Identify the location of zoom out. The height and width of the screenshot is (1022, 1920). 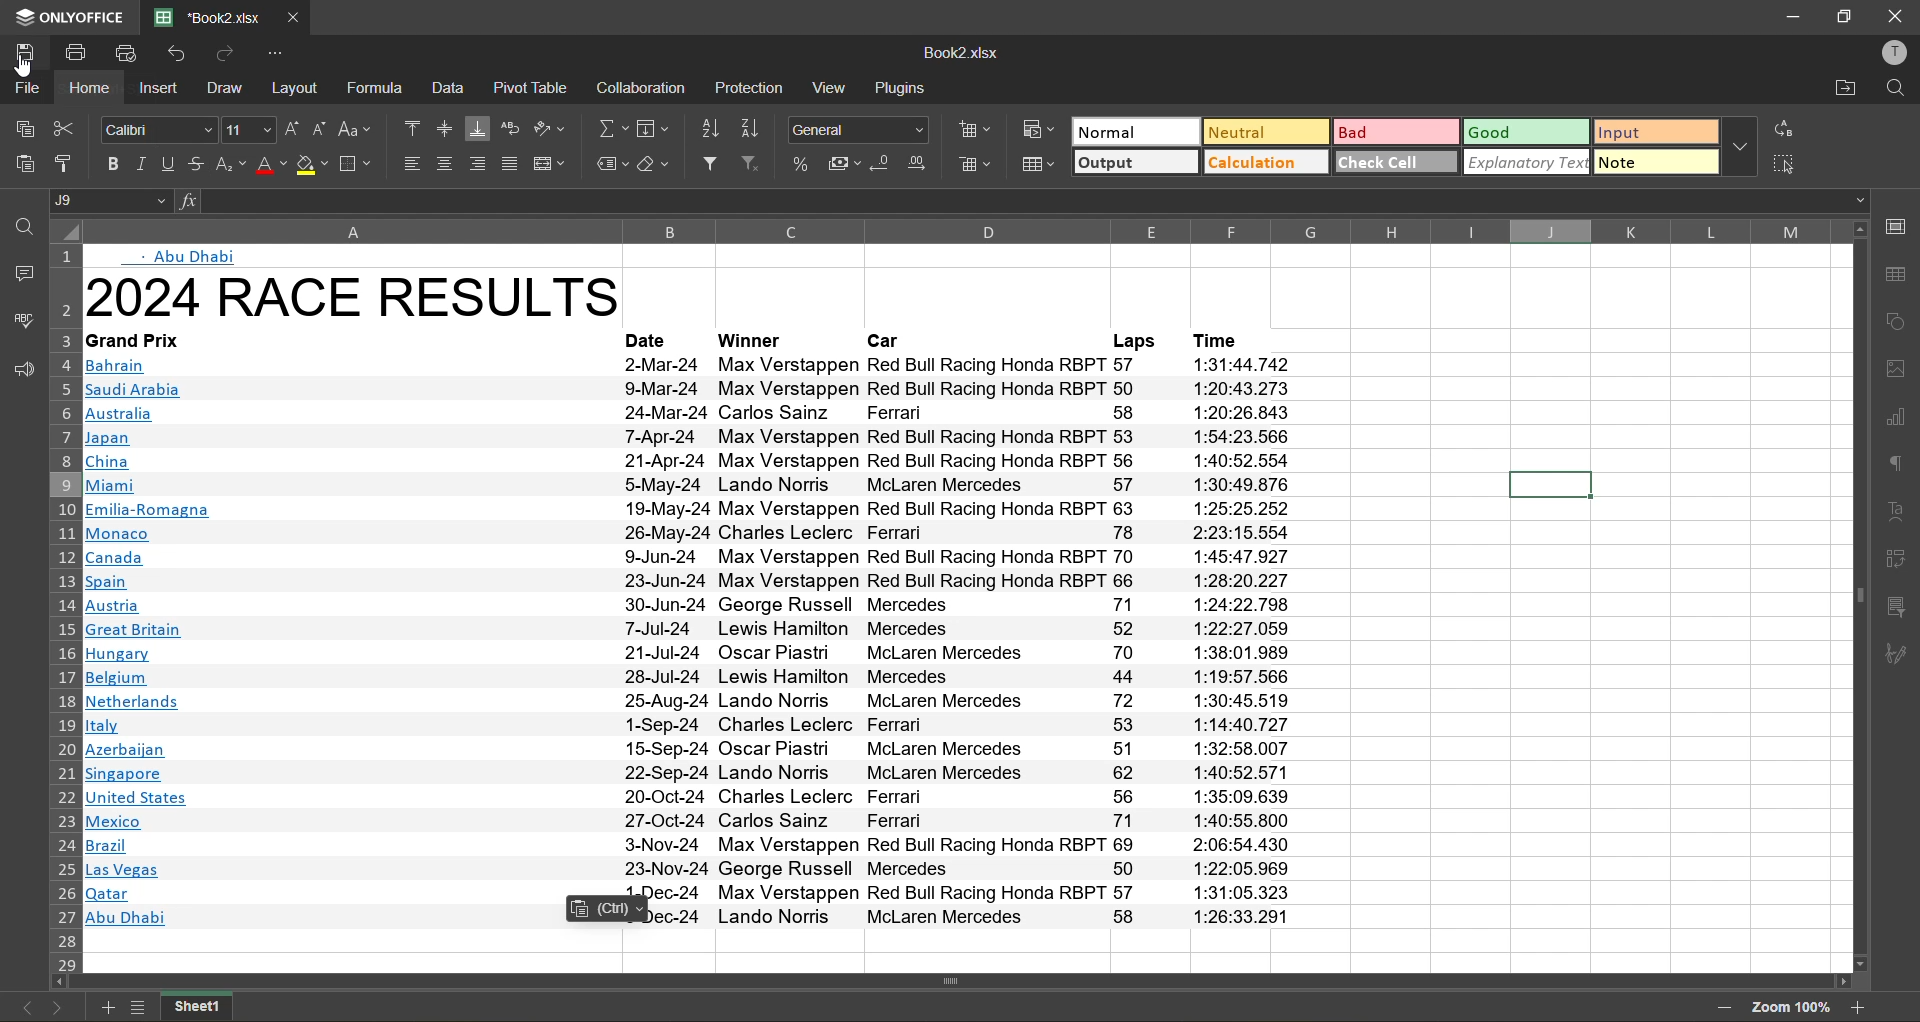
(1723, 1010).